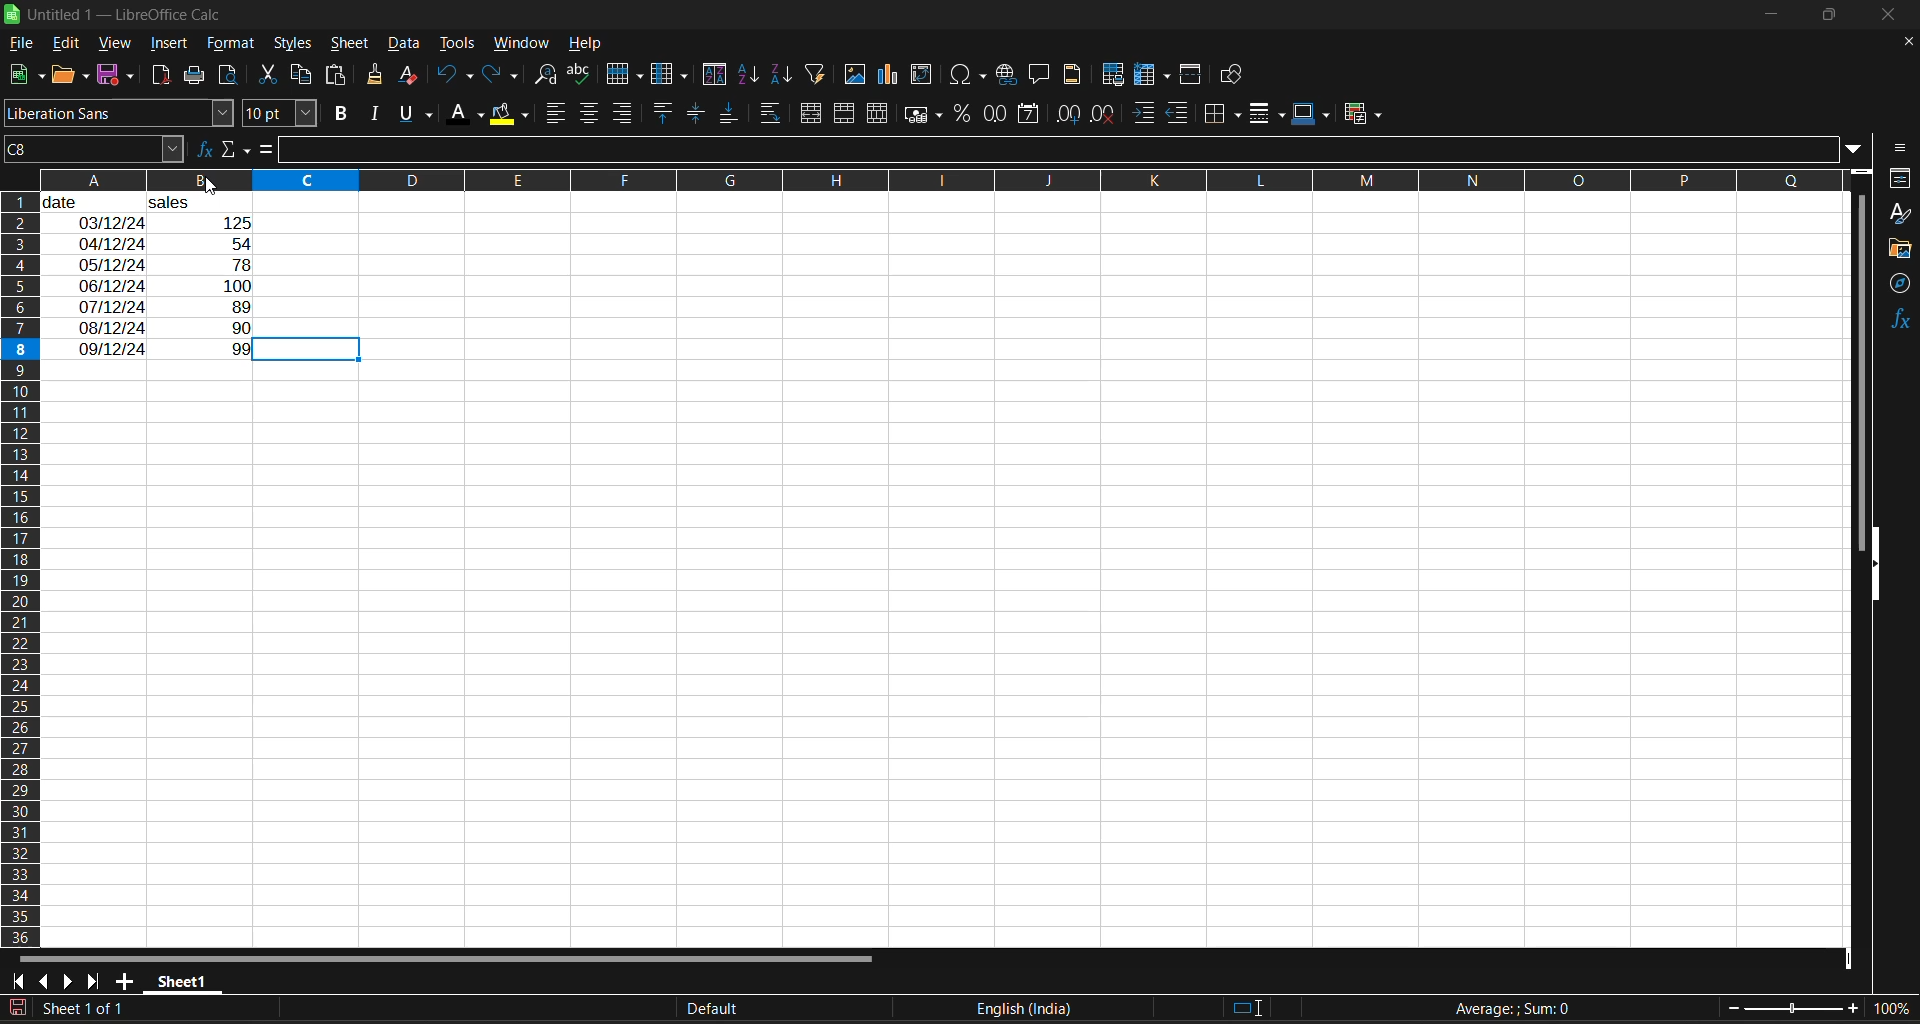 This screenshot has width=1920, height=1024. I want to click on sheet, so click(349, 44).